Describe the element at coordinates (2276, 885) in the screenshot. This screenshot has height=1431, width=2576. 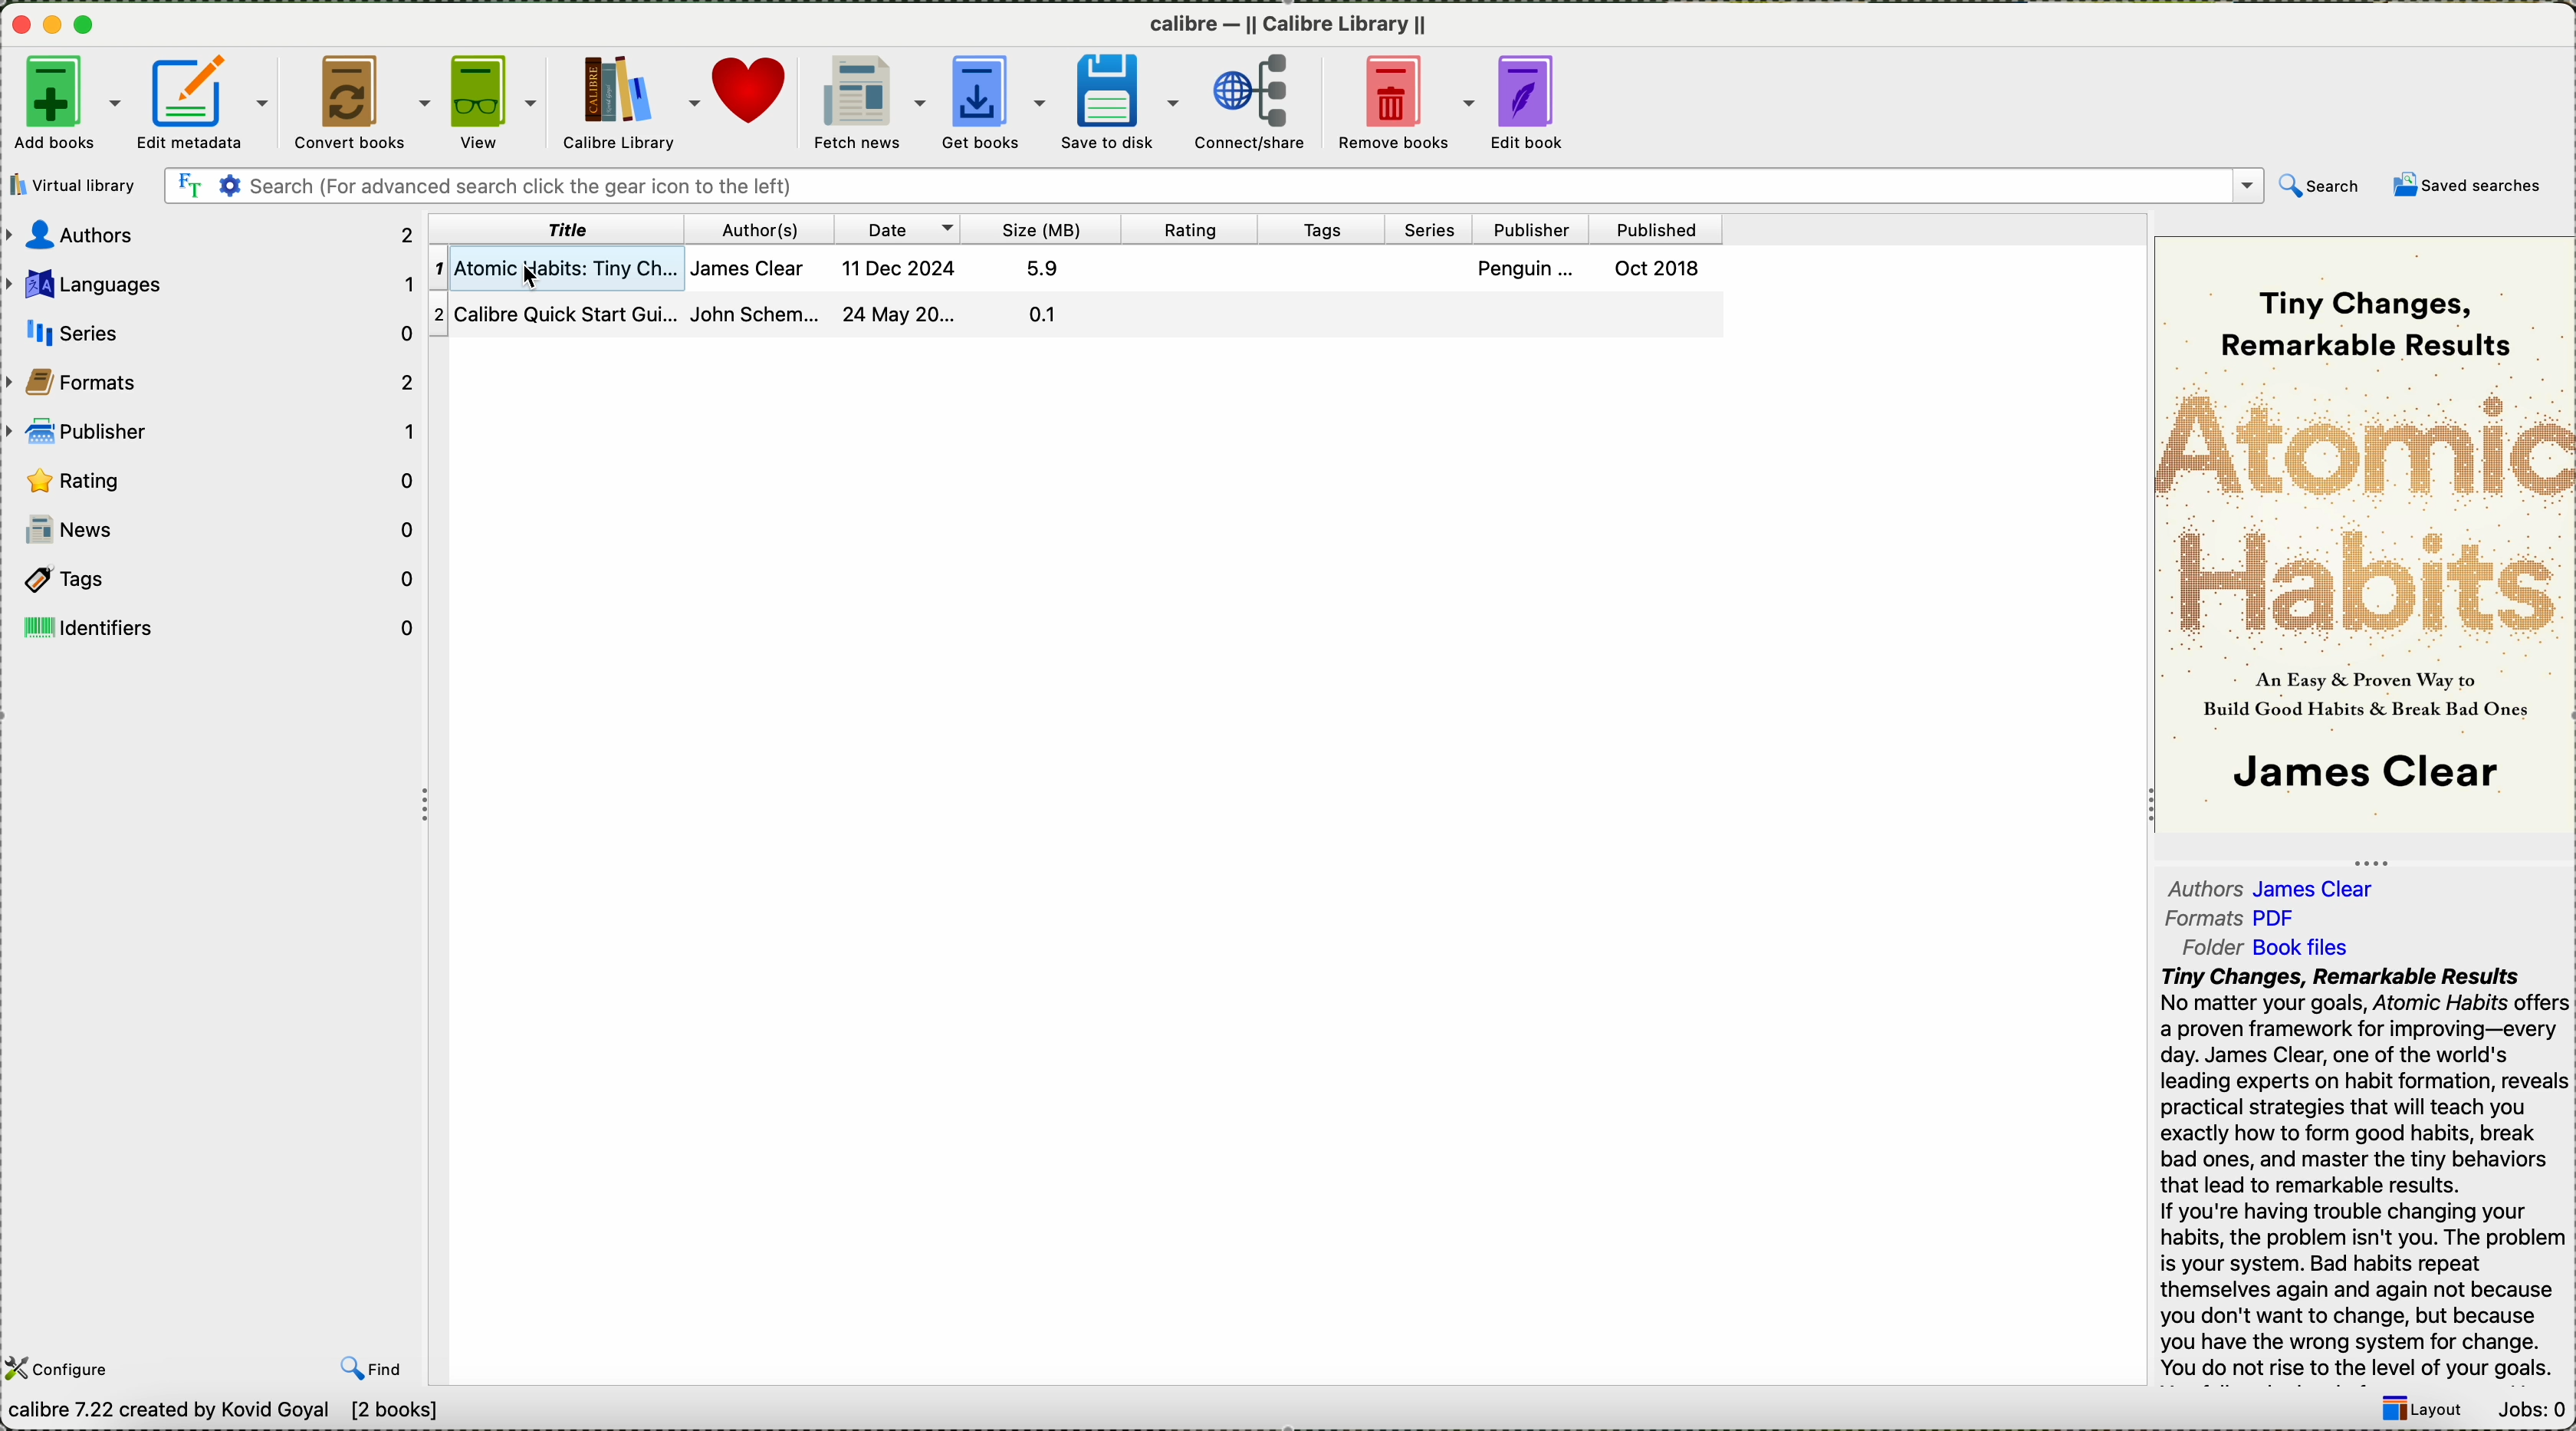
I see `Authors James Clear` at that location.